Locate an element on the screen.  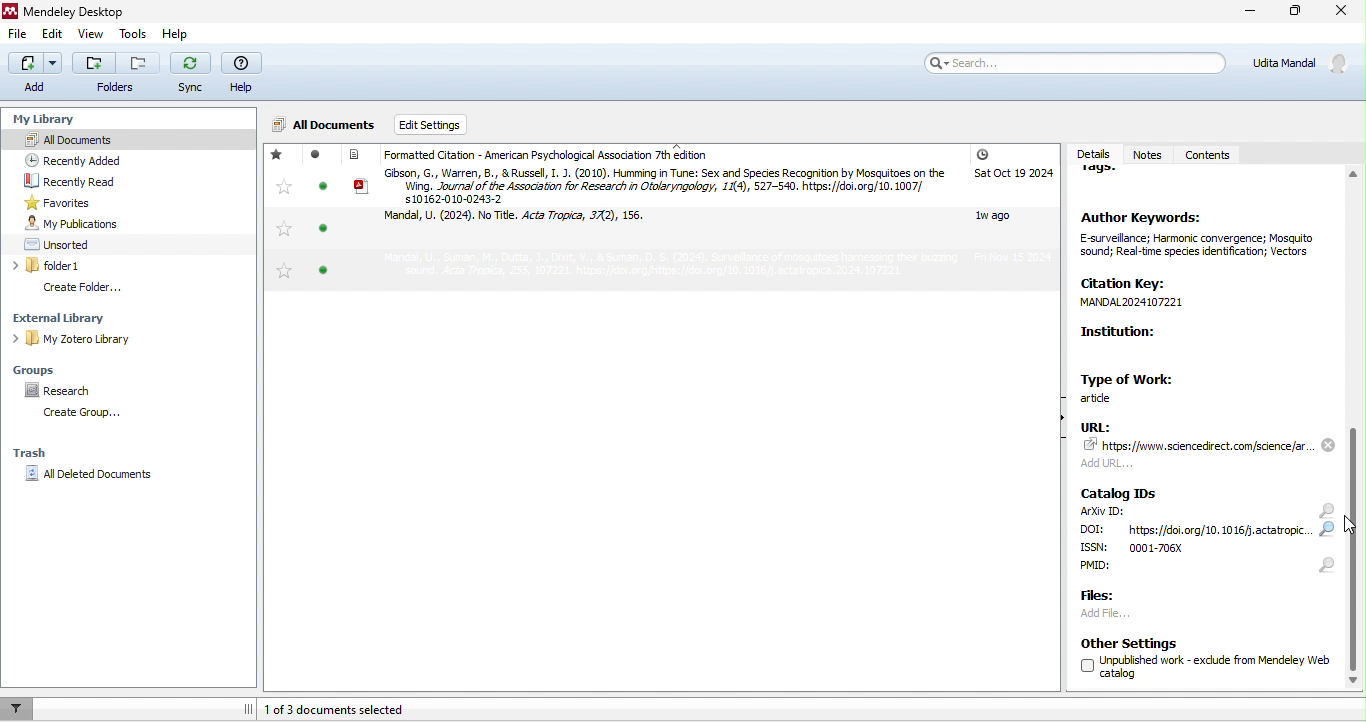
edit is located at coordinates (53, 35).